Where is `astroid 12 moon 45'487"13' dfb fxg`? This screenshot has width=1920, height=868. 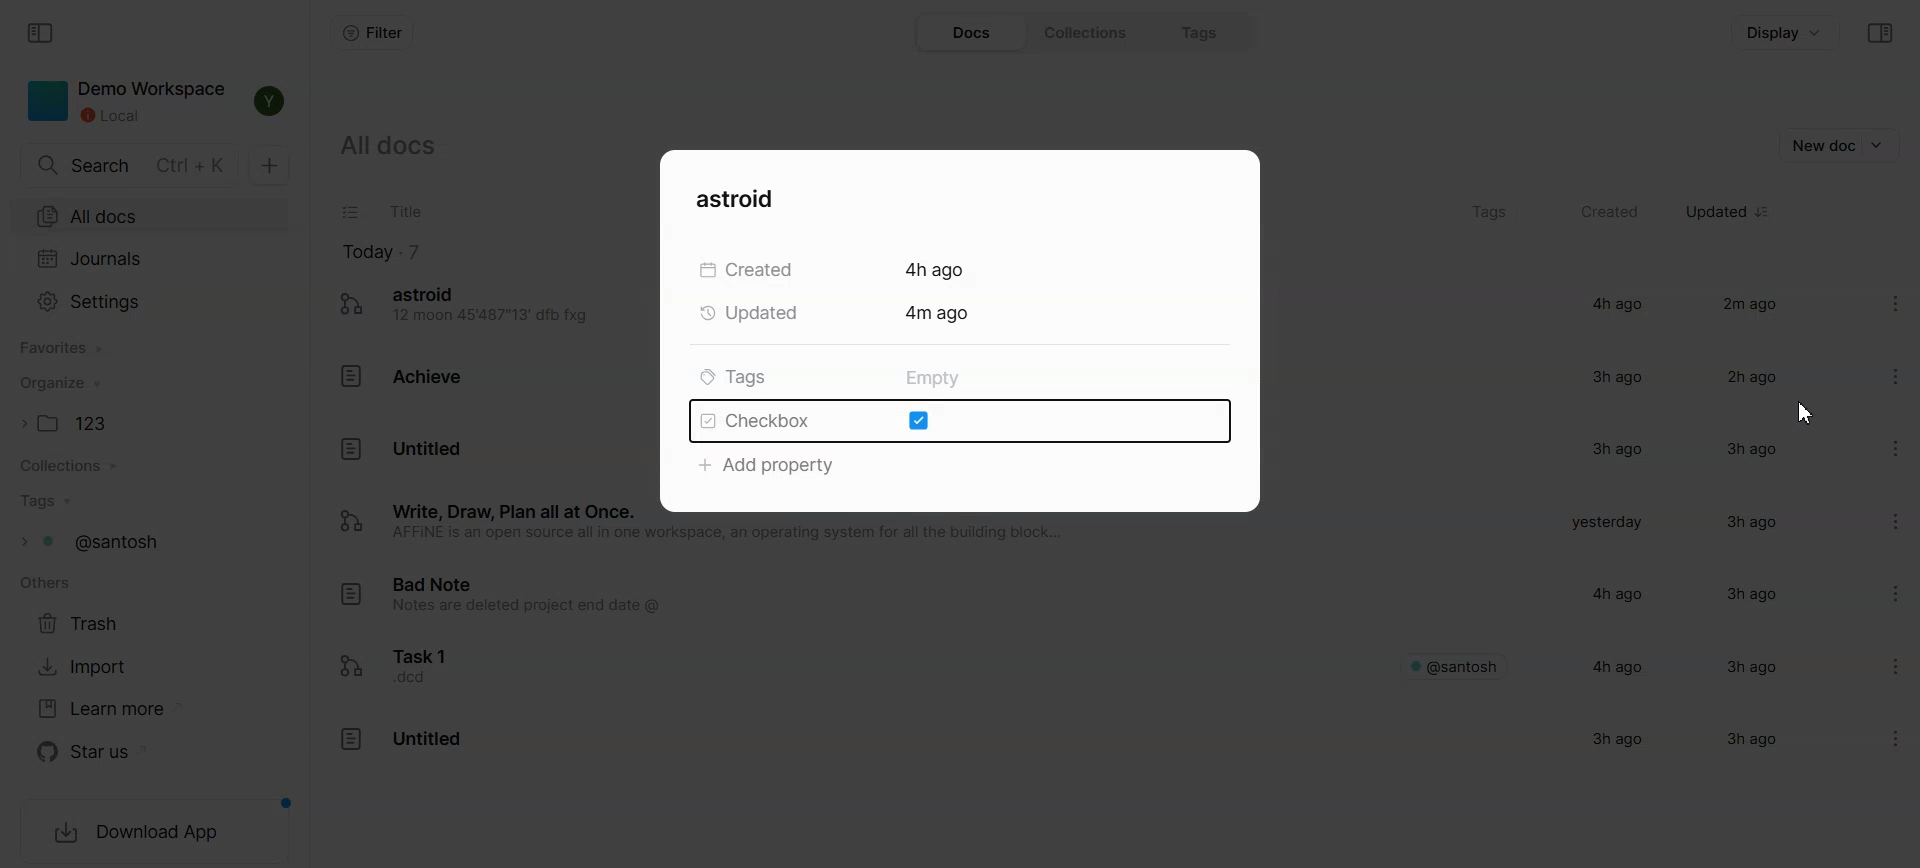 astroid 12 moon 45'487"13' dfb fxg is located at coordinates (470, 307).